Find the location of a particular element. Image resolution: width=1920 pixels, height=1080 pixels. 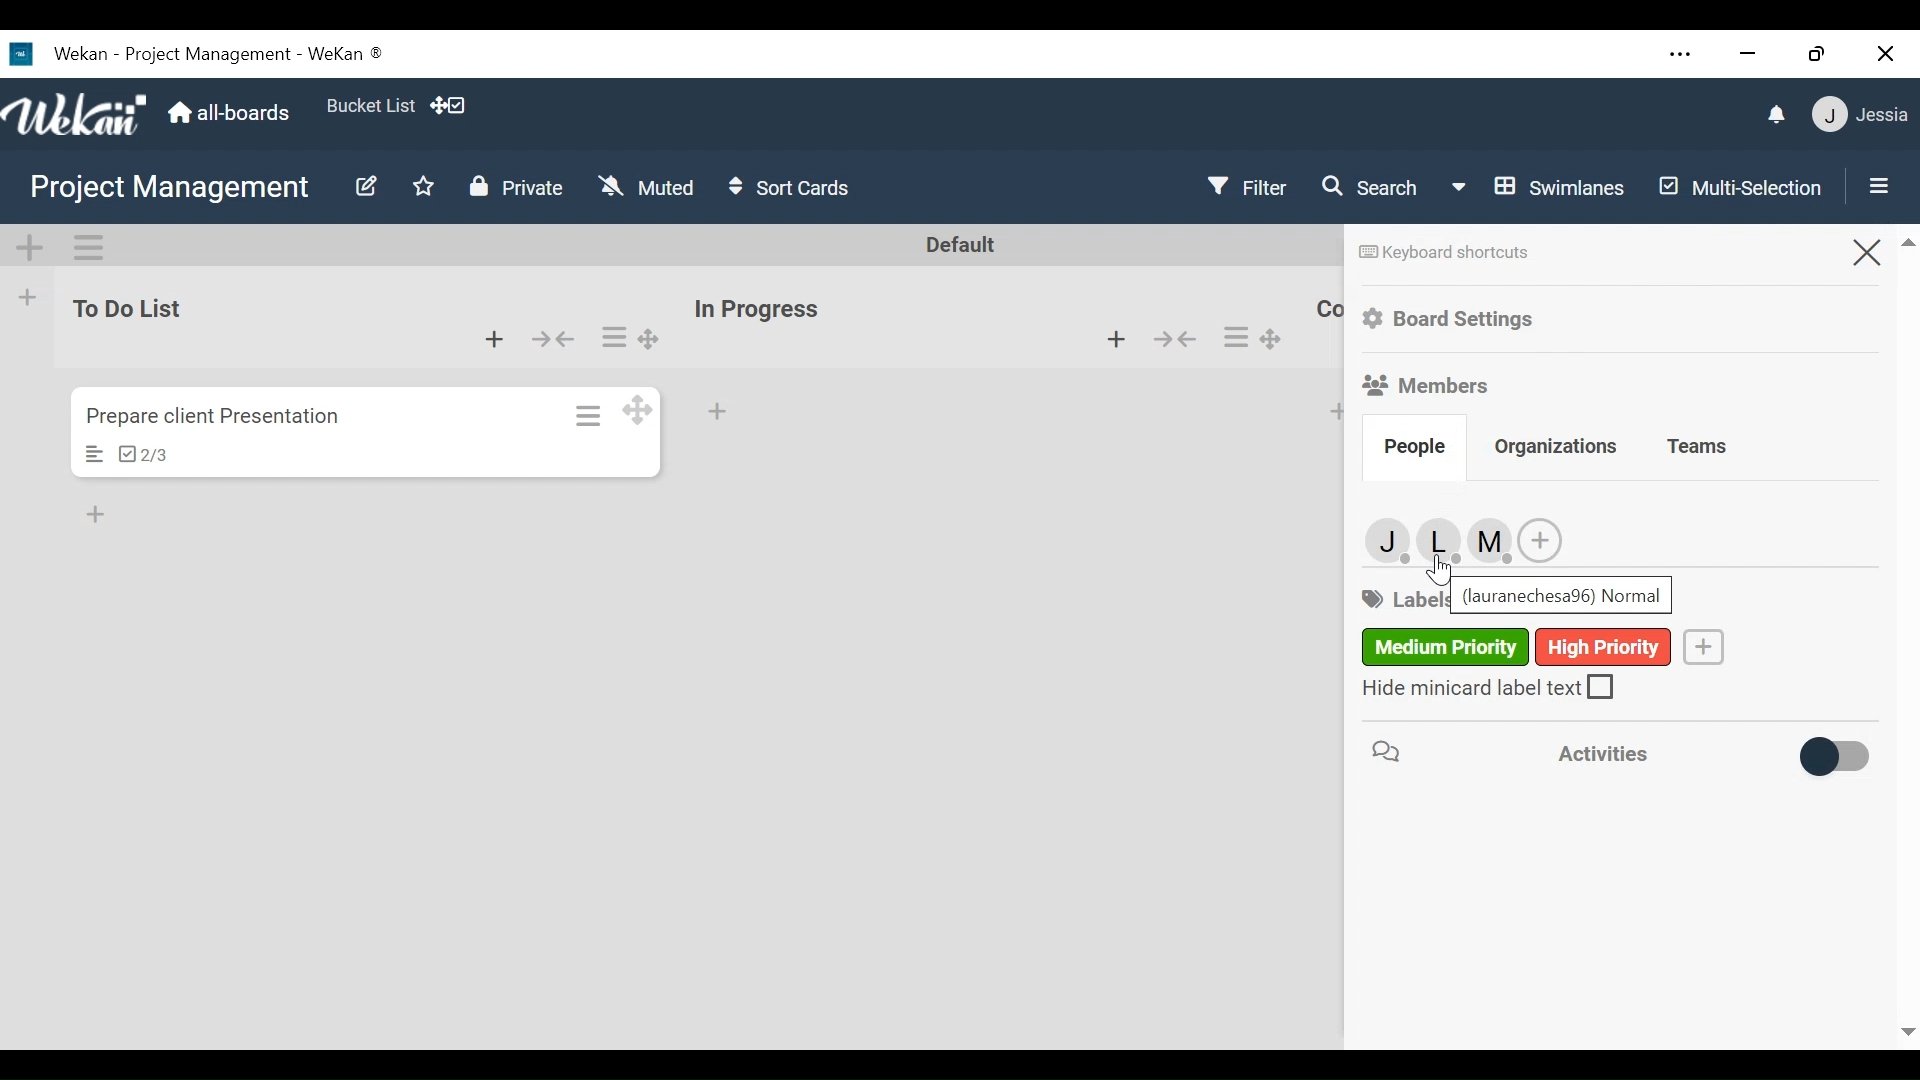

Board view is located at coordinates (1539, 187).